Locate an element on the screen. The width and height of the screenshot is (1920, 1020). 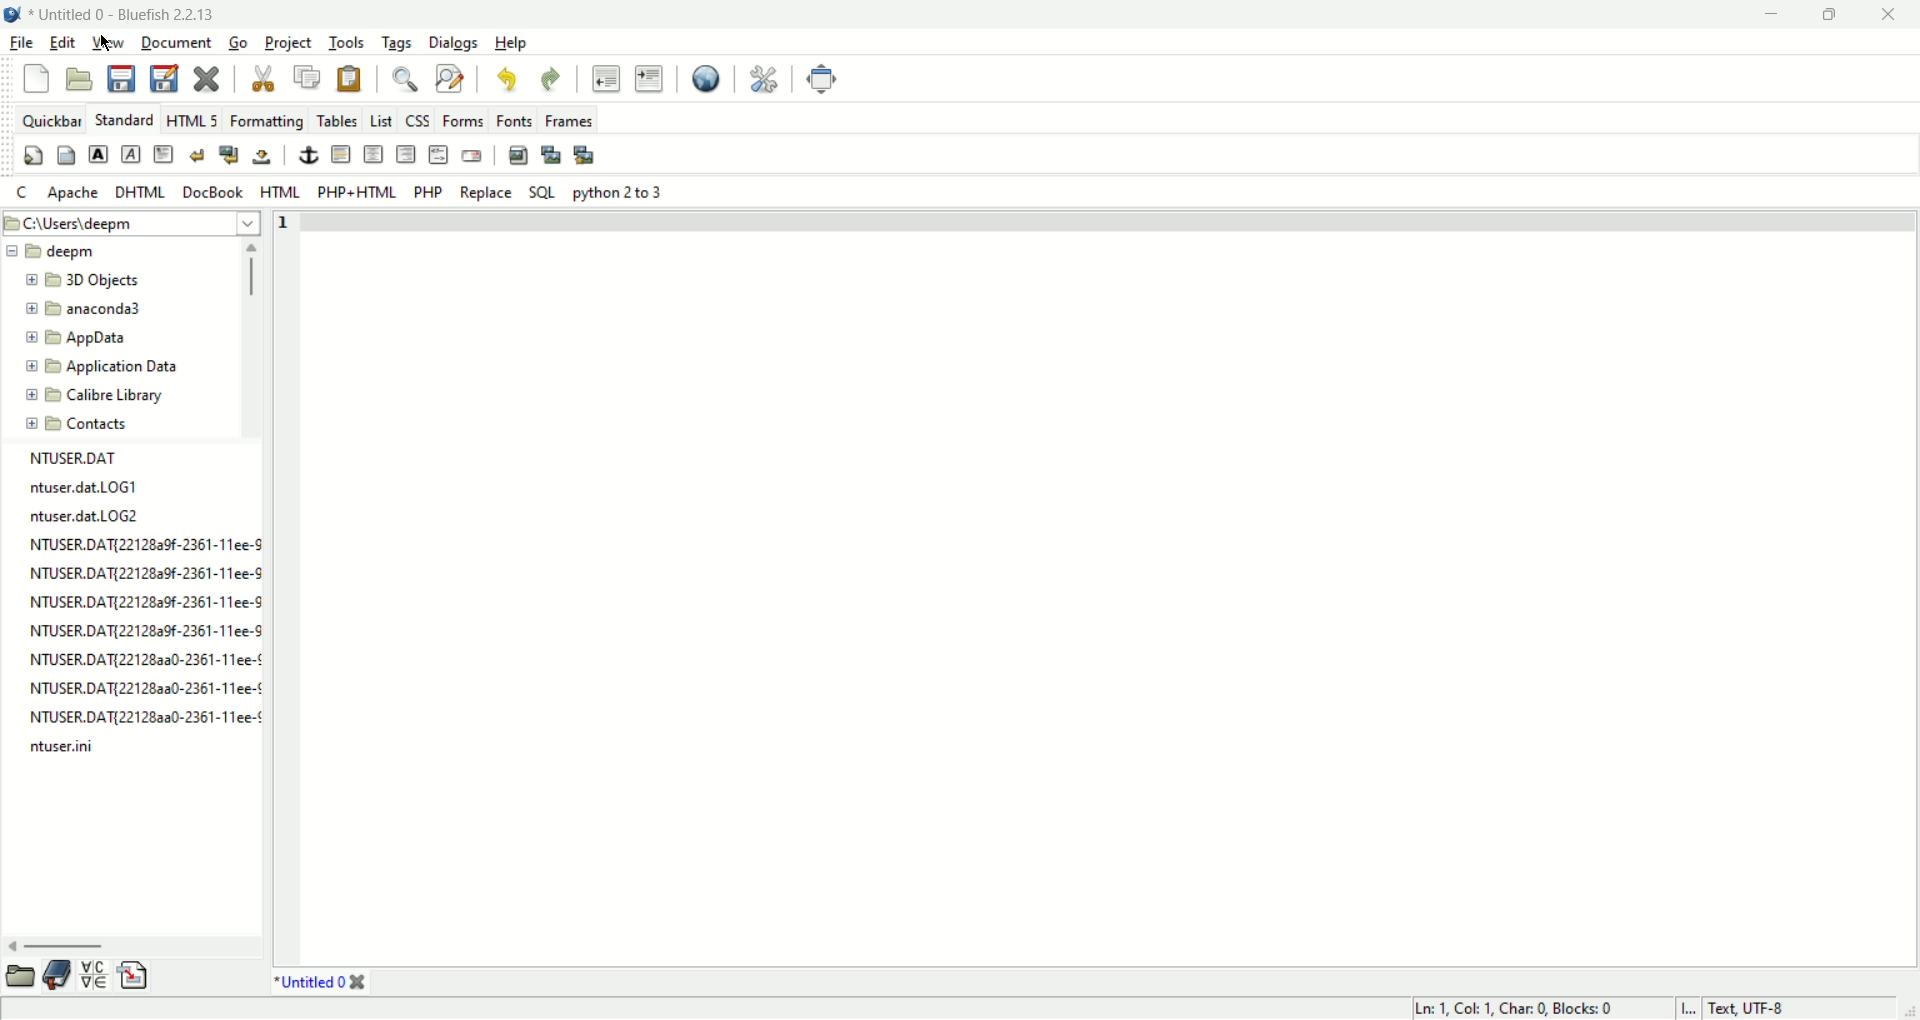
NTUSER.DATI22128a30-2361-11ee-¢ is located at coordinates (145, 685).